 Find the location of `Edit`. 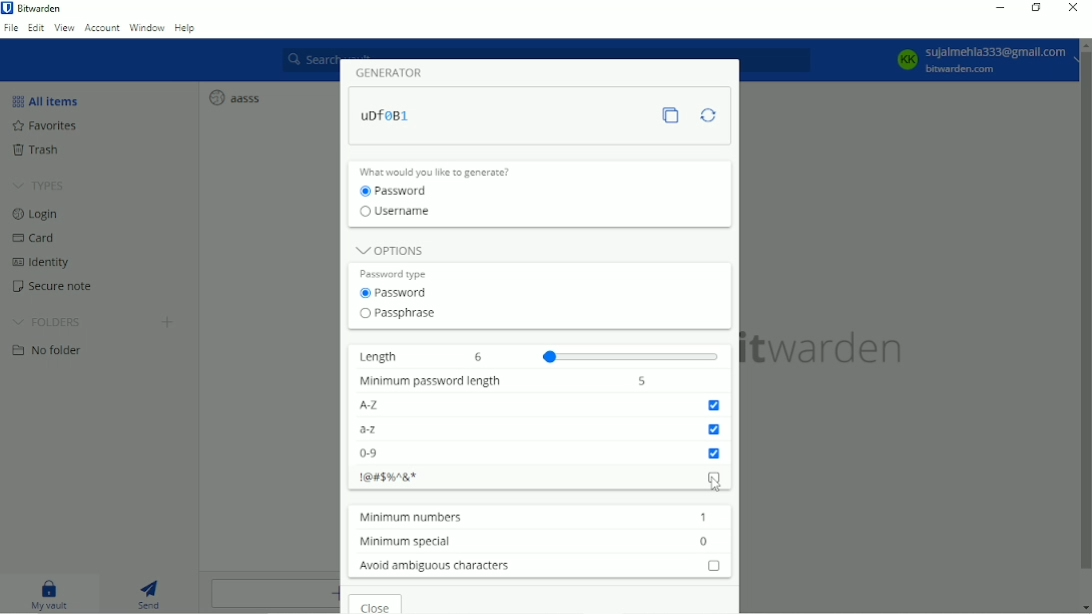

Edit is located at coordinates (36, 27).